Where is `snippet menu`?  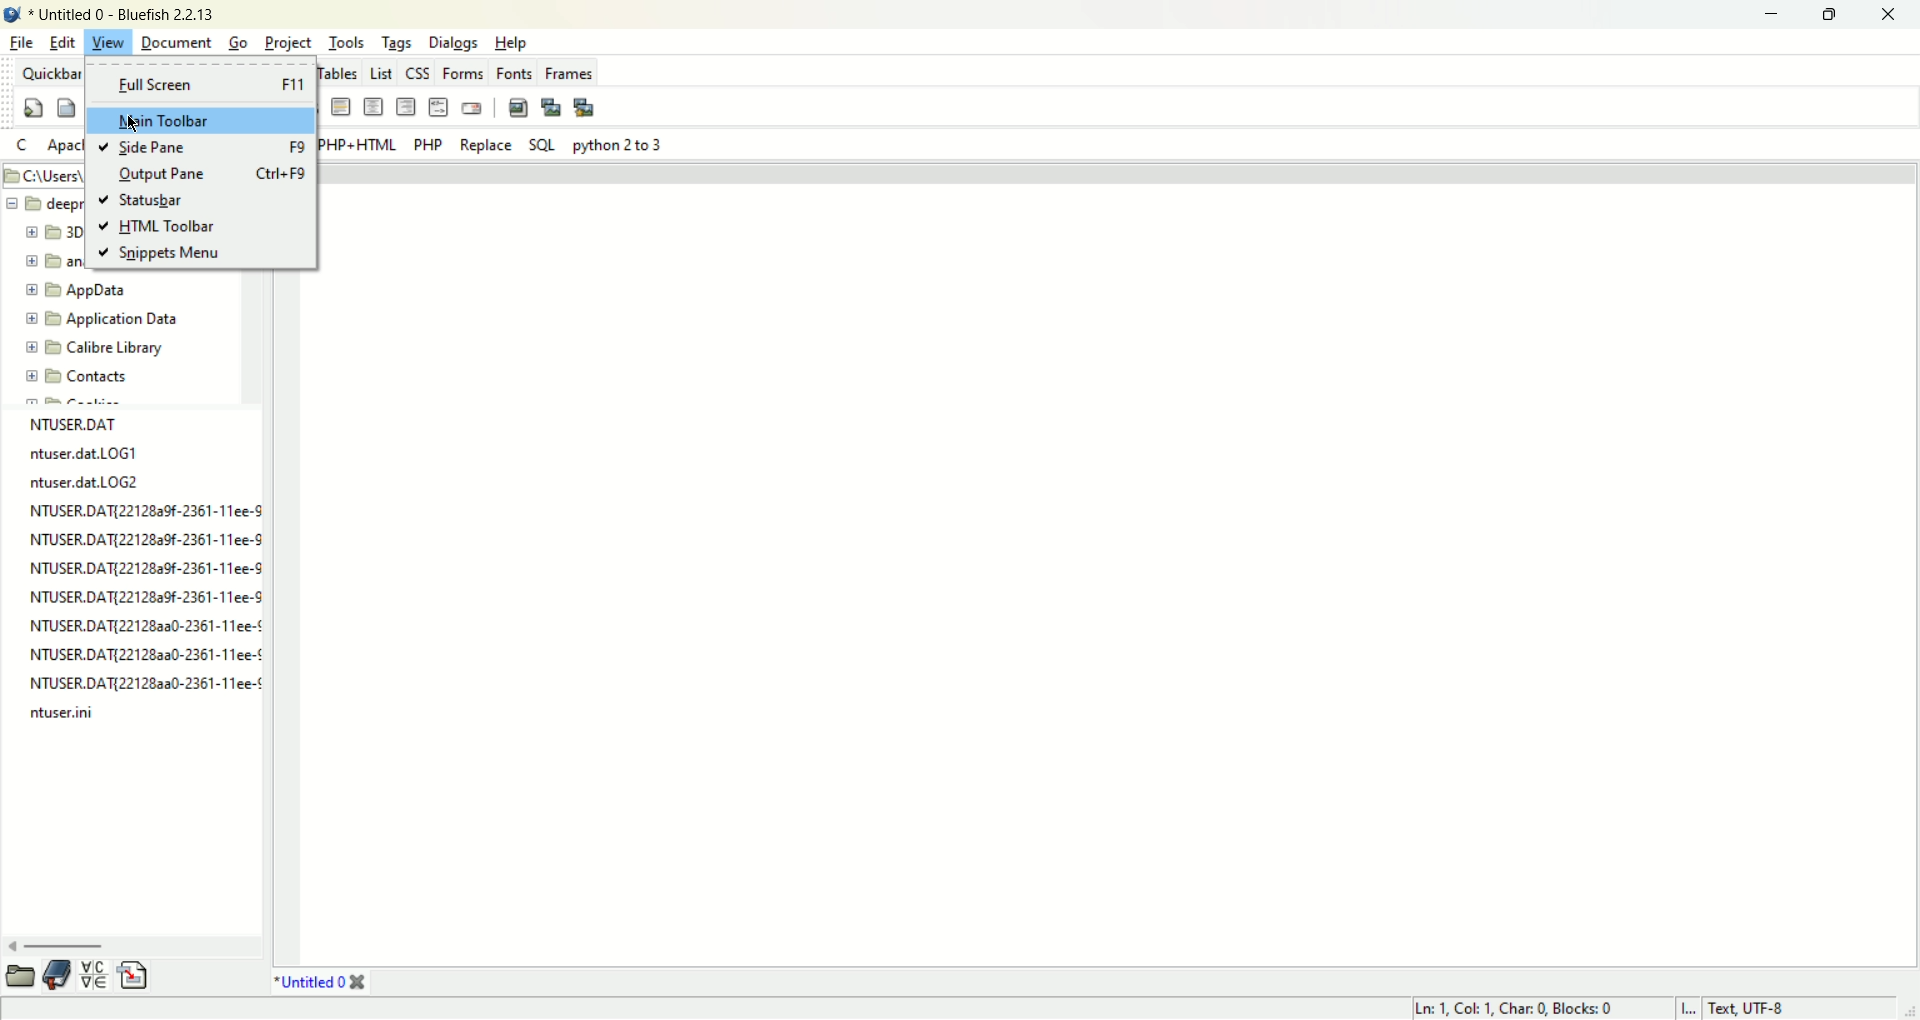 snippet menu is located at coordinates (161, 255).